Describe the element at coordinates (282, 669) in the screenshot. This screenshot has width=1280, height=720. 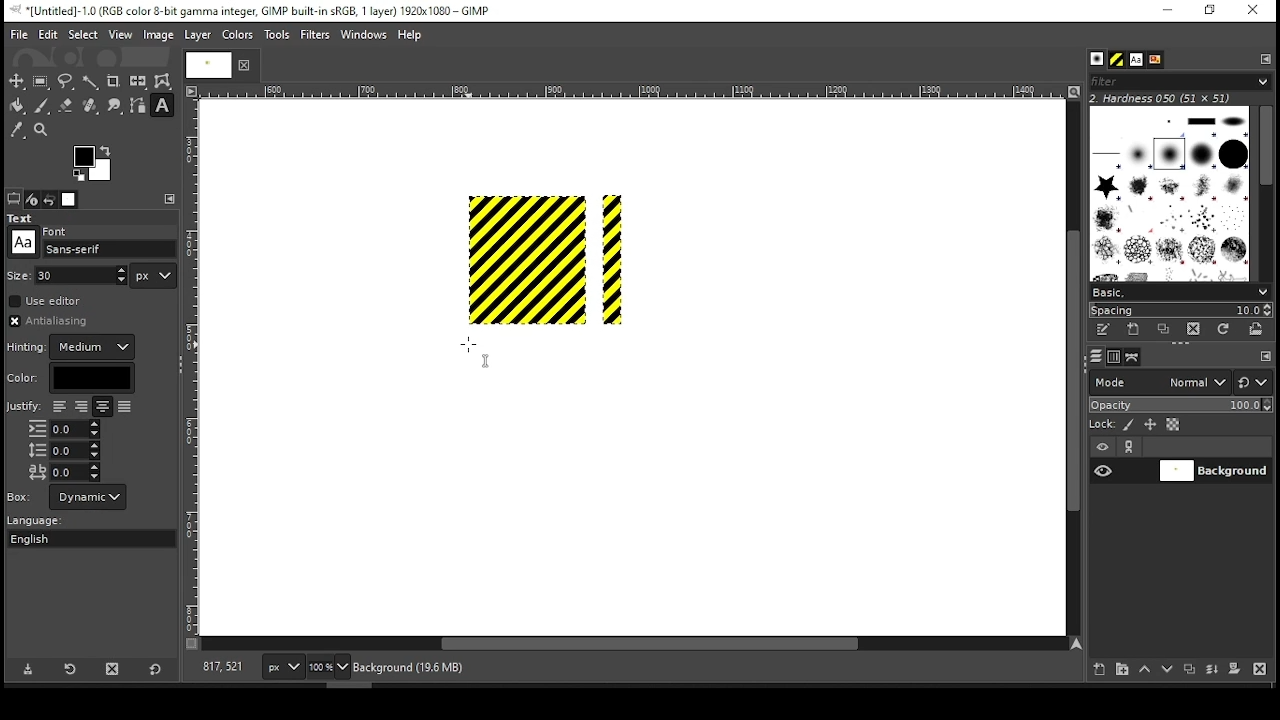
I see `px` at that location.